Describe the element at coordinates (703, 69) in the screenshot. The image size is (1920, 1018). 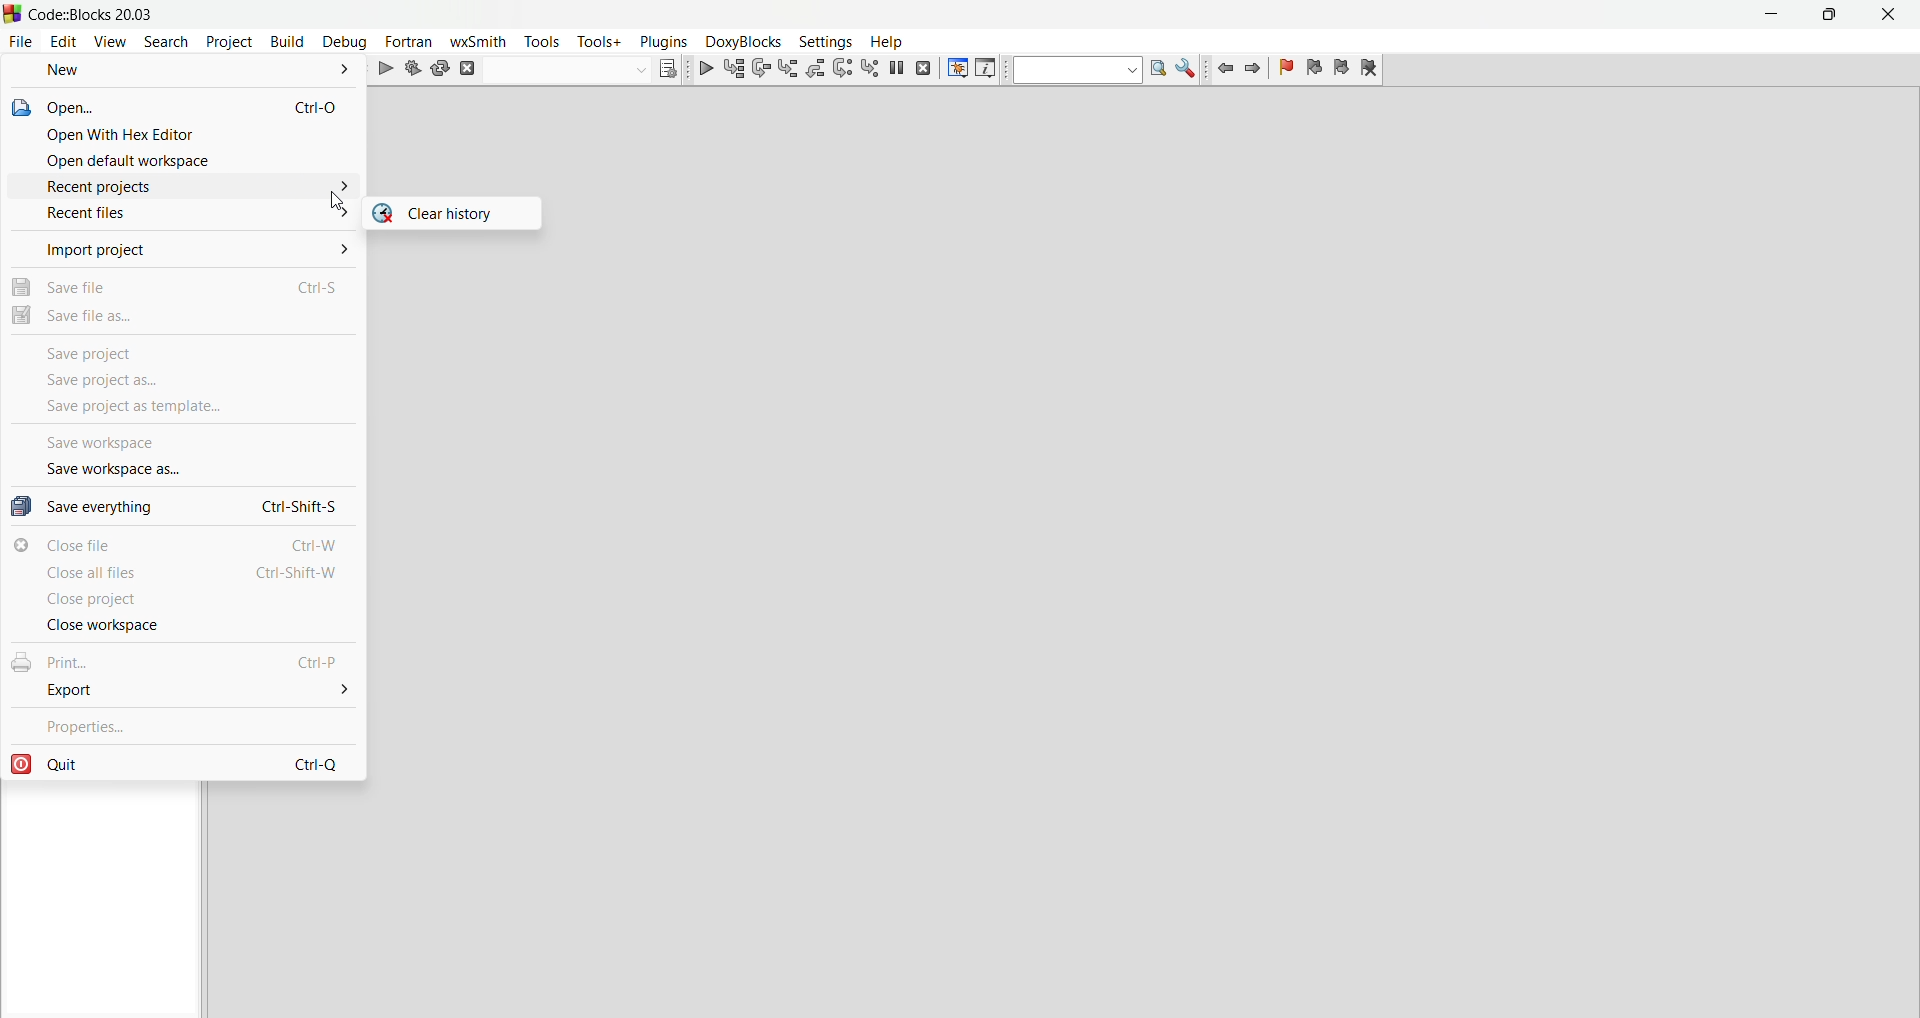
I see `debug ` at that location.